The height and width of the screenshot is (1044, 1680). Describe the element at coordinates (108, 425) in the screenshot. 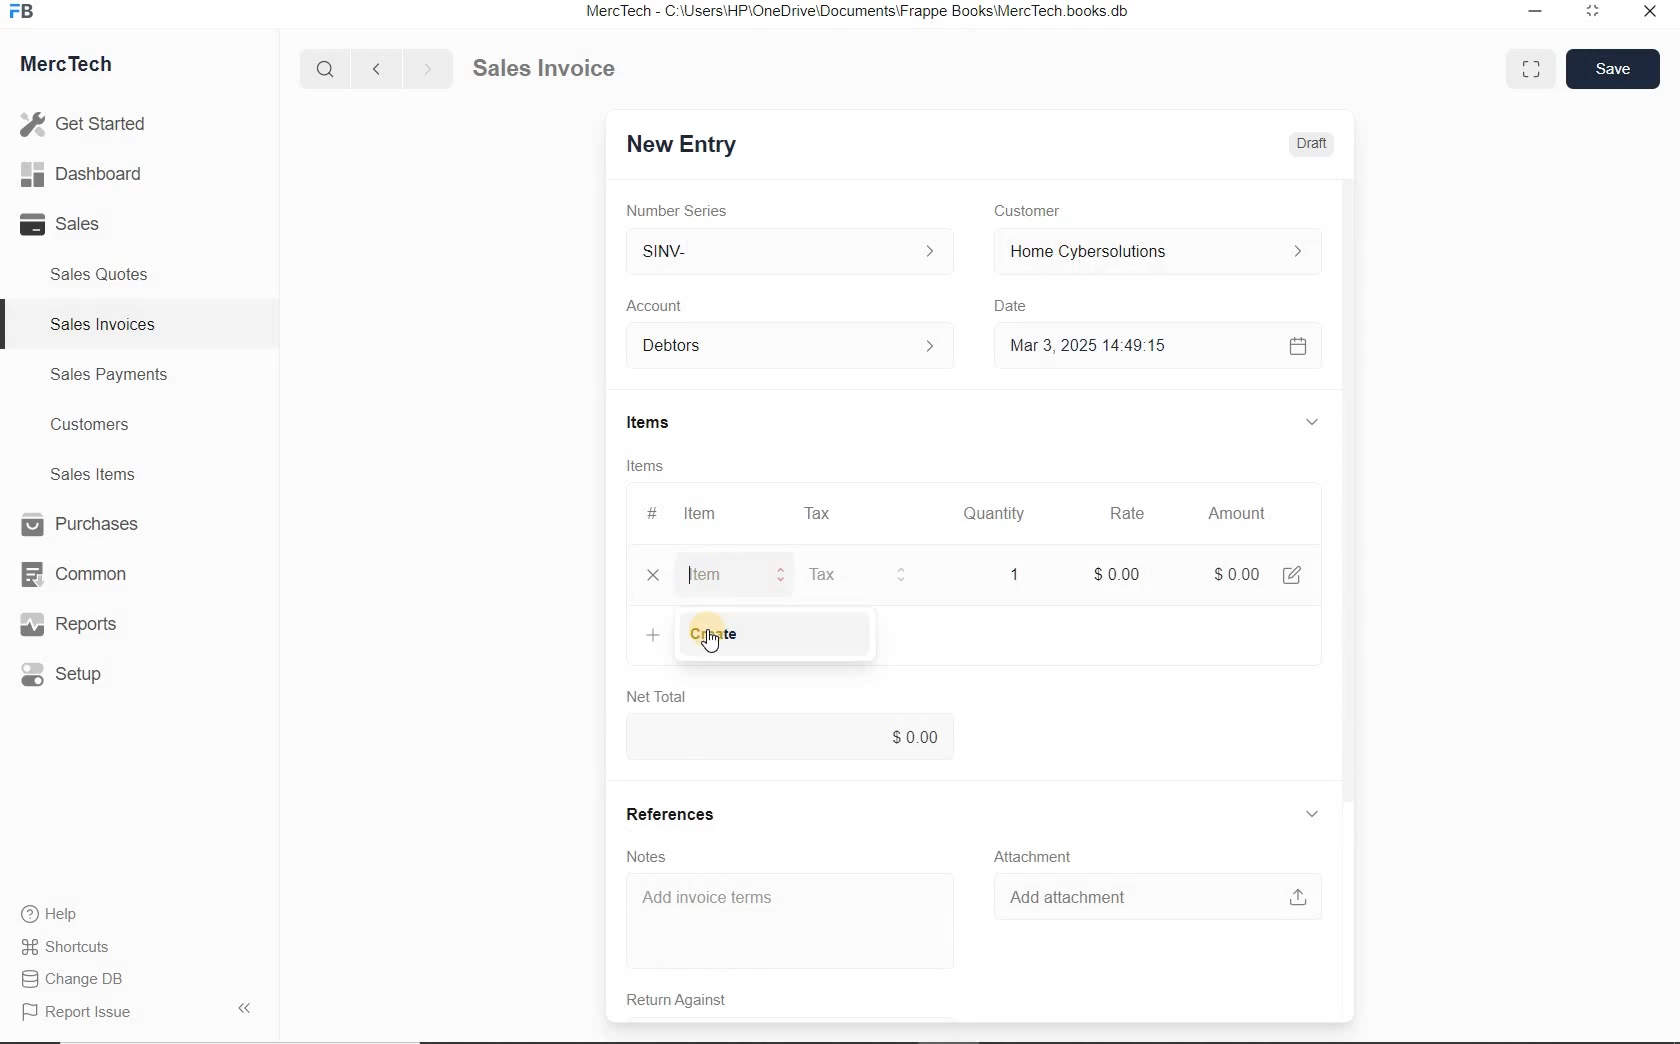

I see `Customers` at that location.